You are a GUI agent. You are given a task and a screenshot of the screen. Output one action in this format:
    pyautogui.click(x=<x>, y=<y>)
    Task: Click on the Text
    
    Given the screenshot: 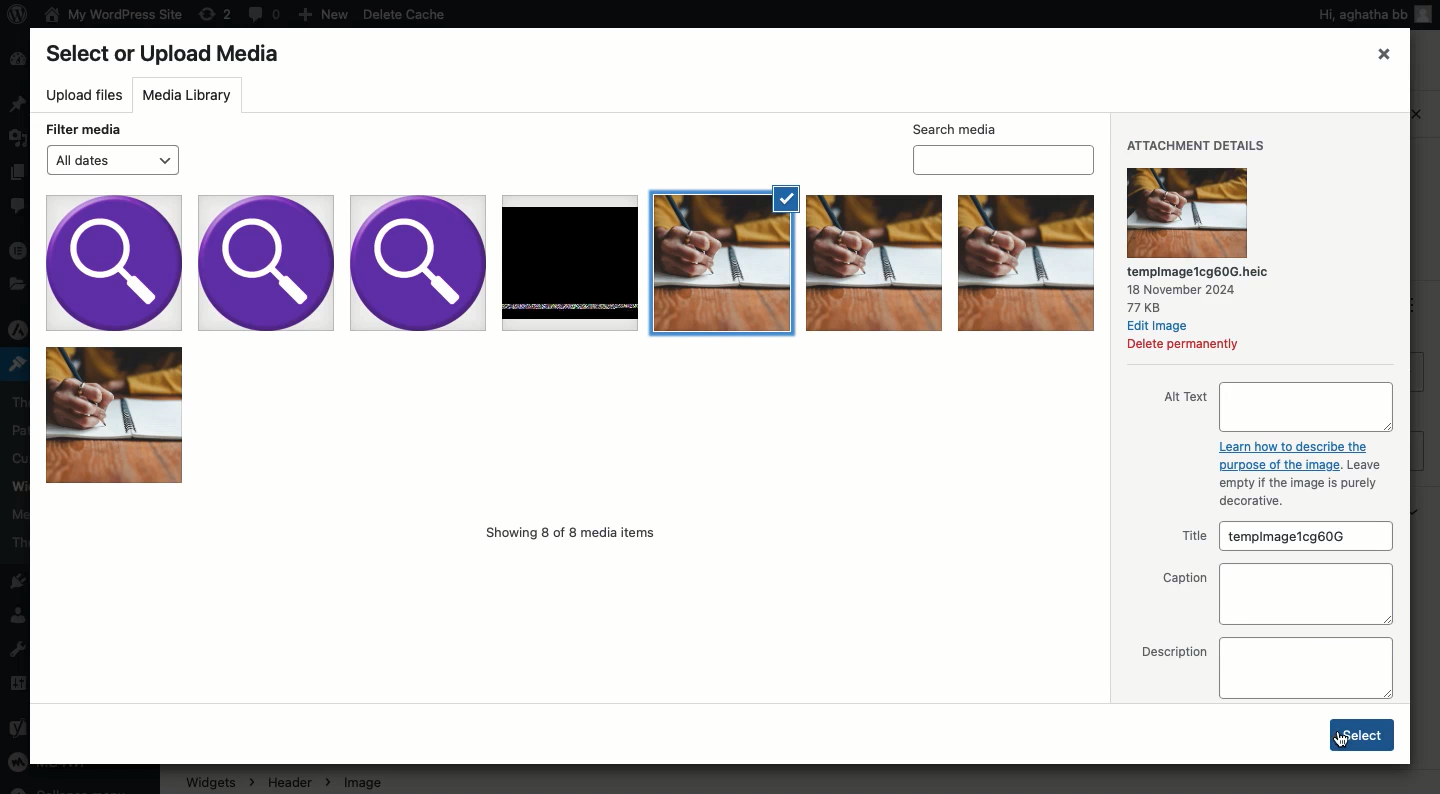 What is the action you would take?
    pyautogui.click(x=1300, y=474)
    